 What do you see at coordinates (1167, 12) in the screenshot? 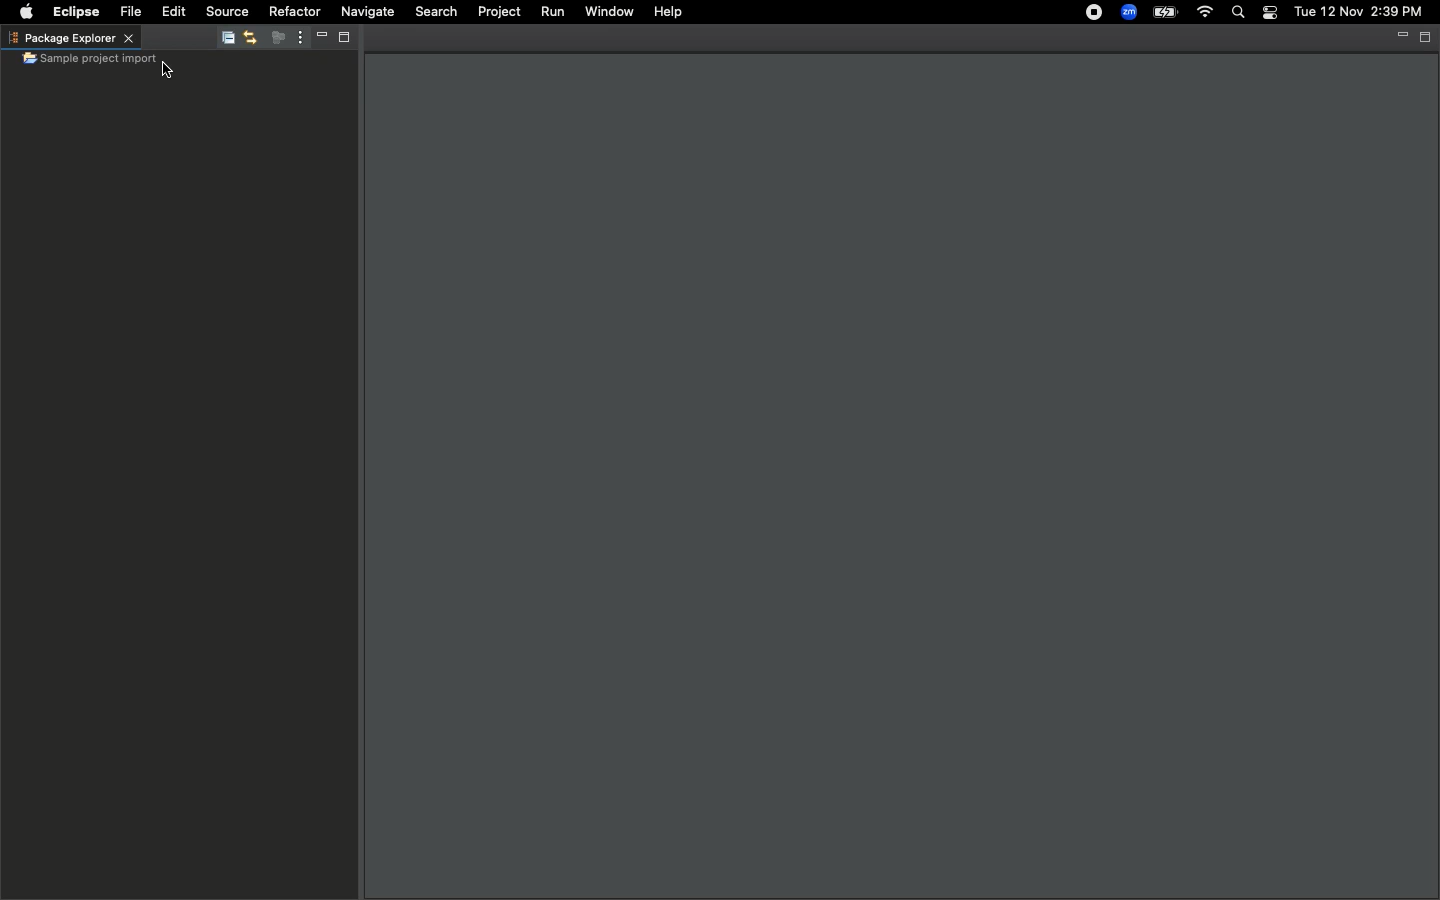
I see `Charge` at bounding box center [1167, 12].